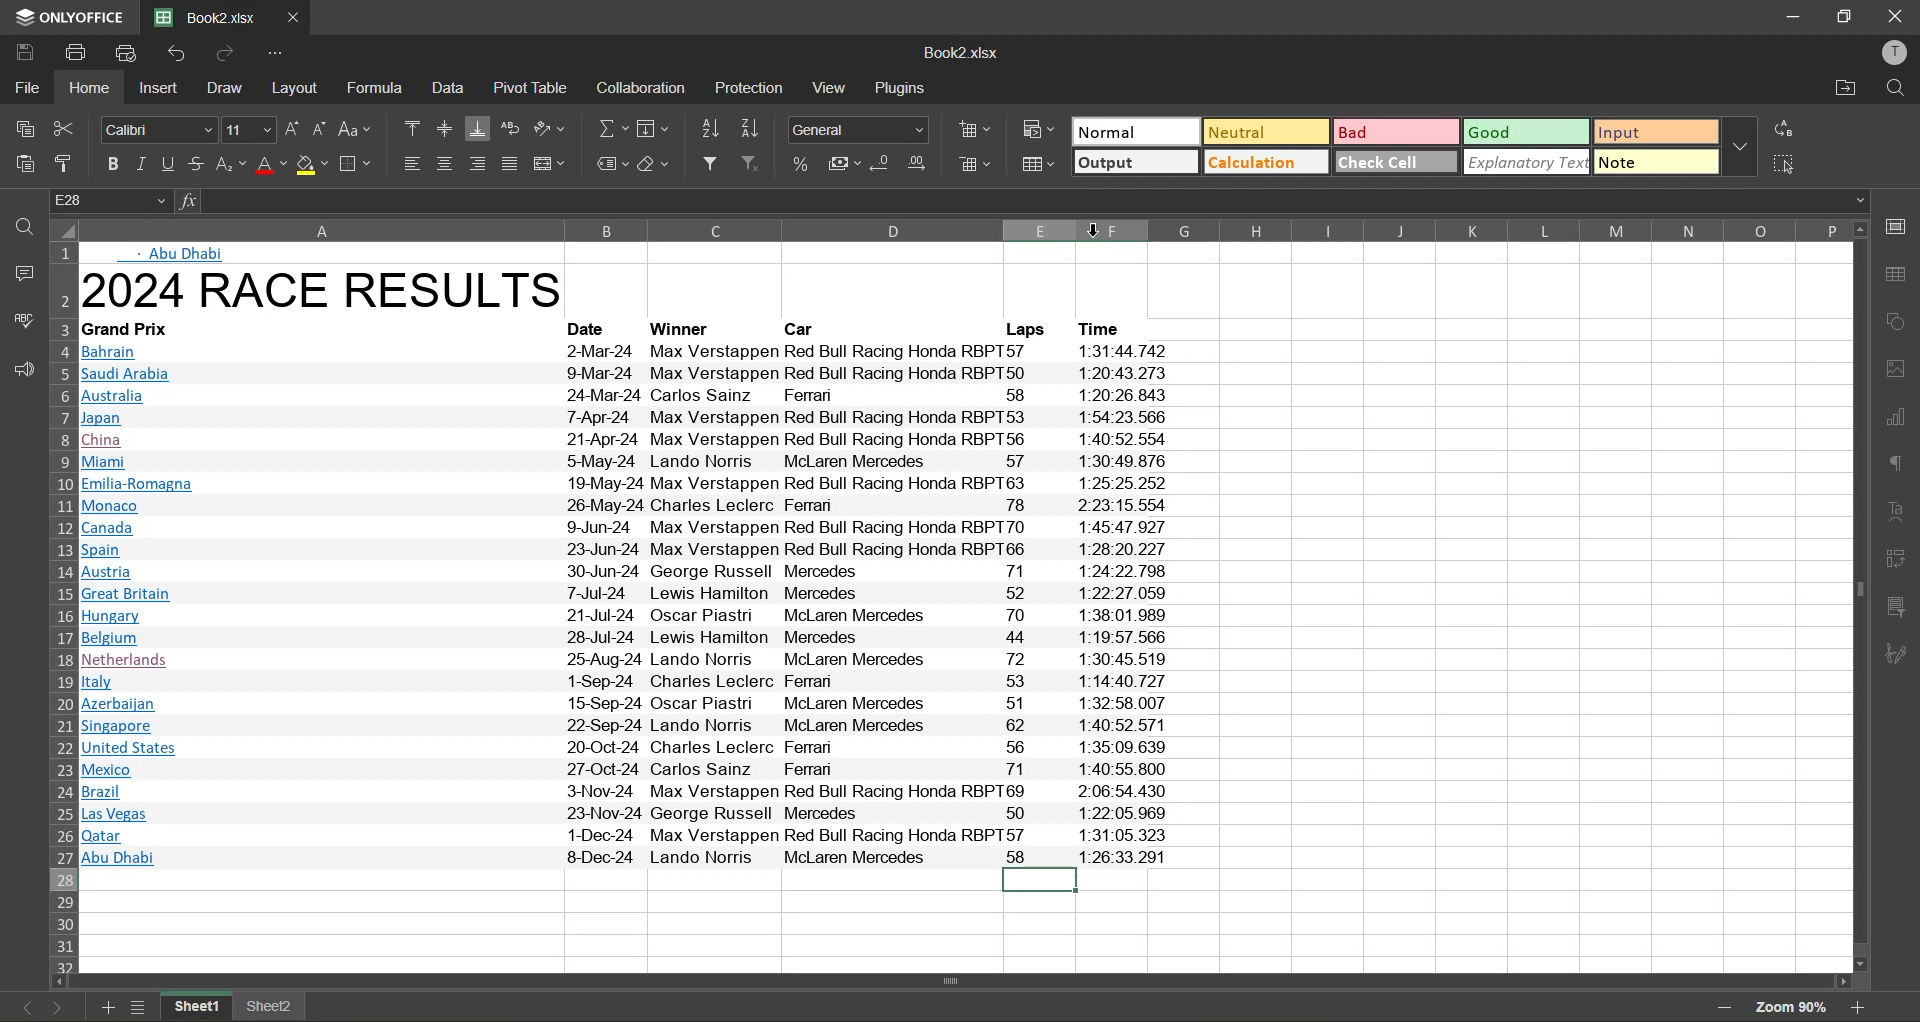  Describe the element at coordinates (1656, 163) in the screenshot. I see `note` at that location.